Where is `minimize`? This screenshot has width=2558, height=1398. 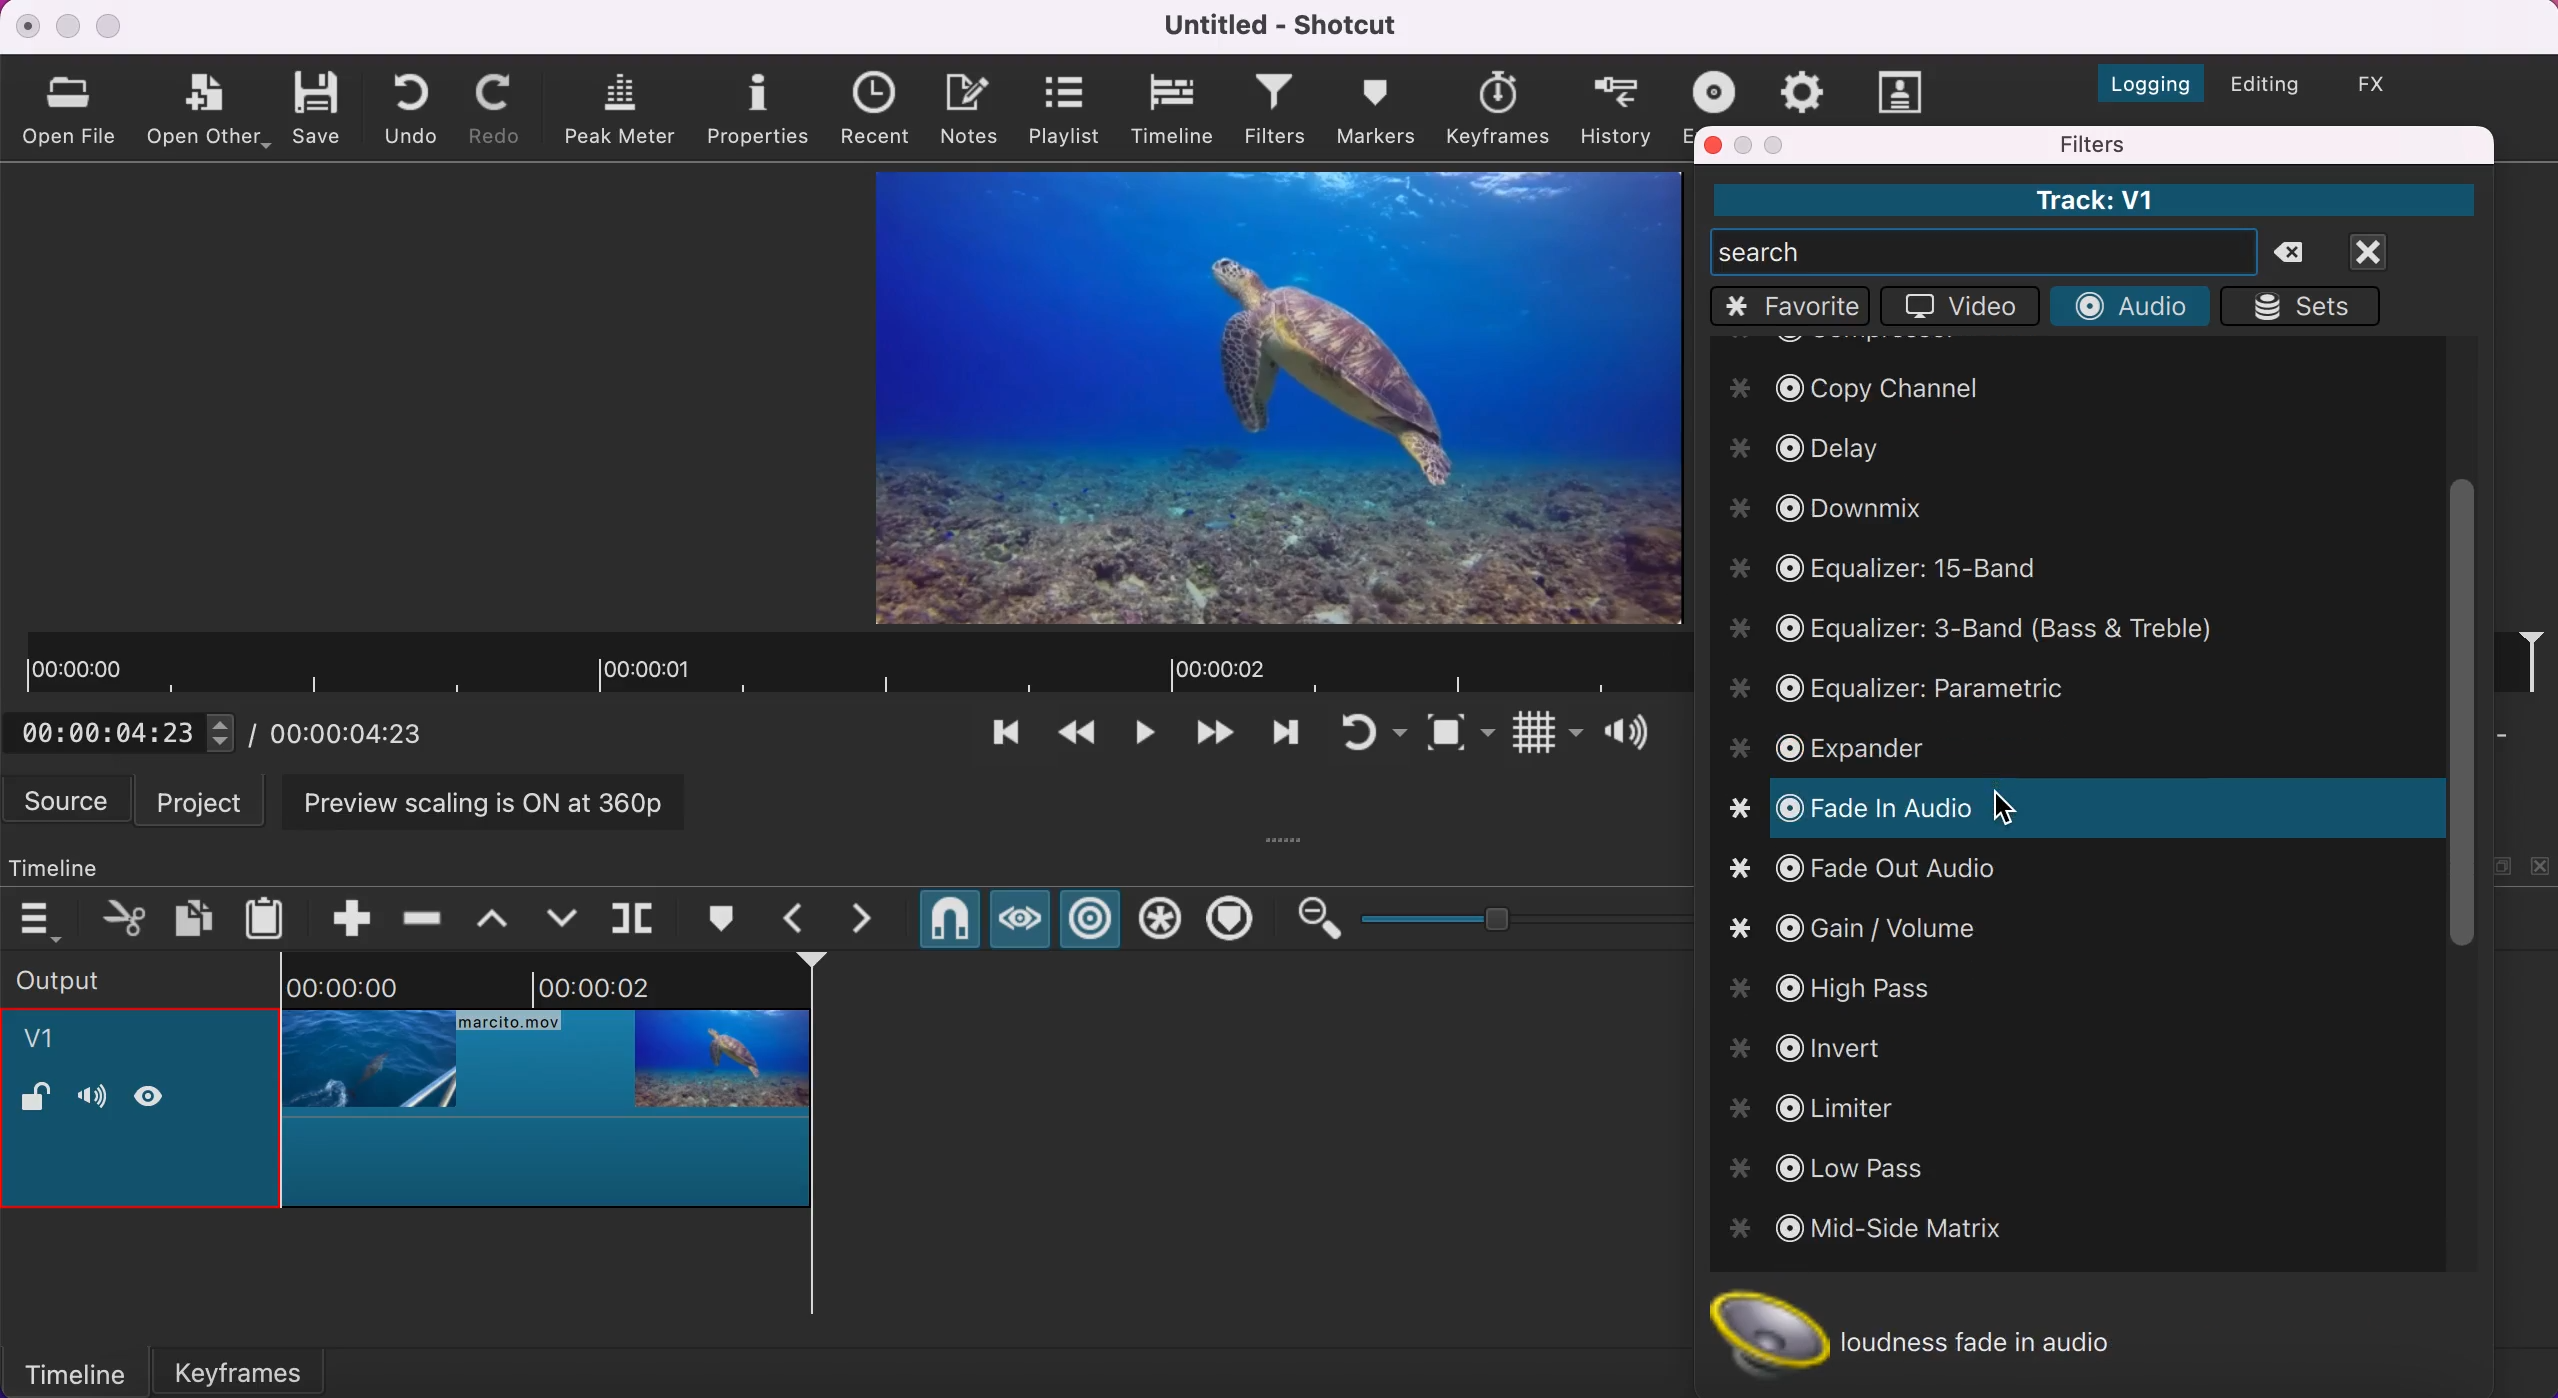
minimize is located at coordinates (67, 26).